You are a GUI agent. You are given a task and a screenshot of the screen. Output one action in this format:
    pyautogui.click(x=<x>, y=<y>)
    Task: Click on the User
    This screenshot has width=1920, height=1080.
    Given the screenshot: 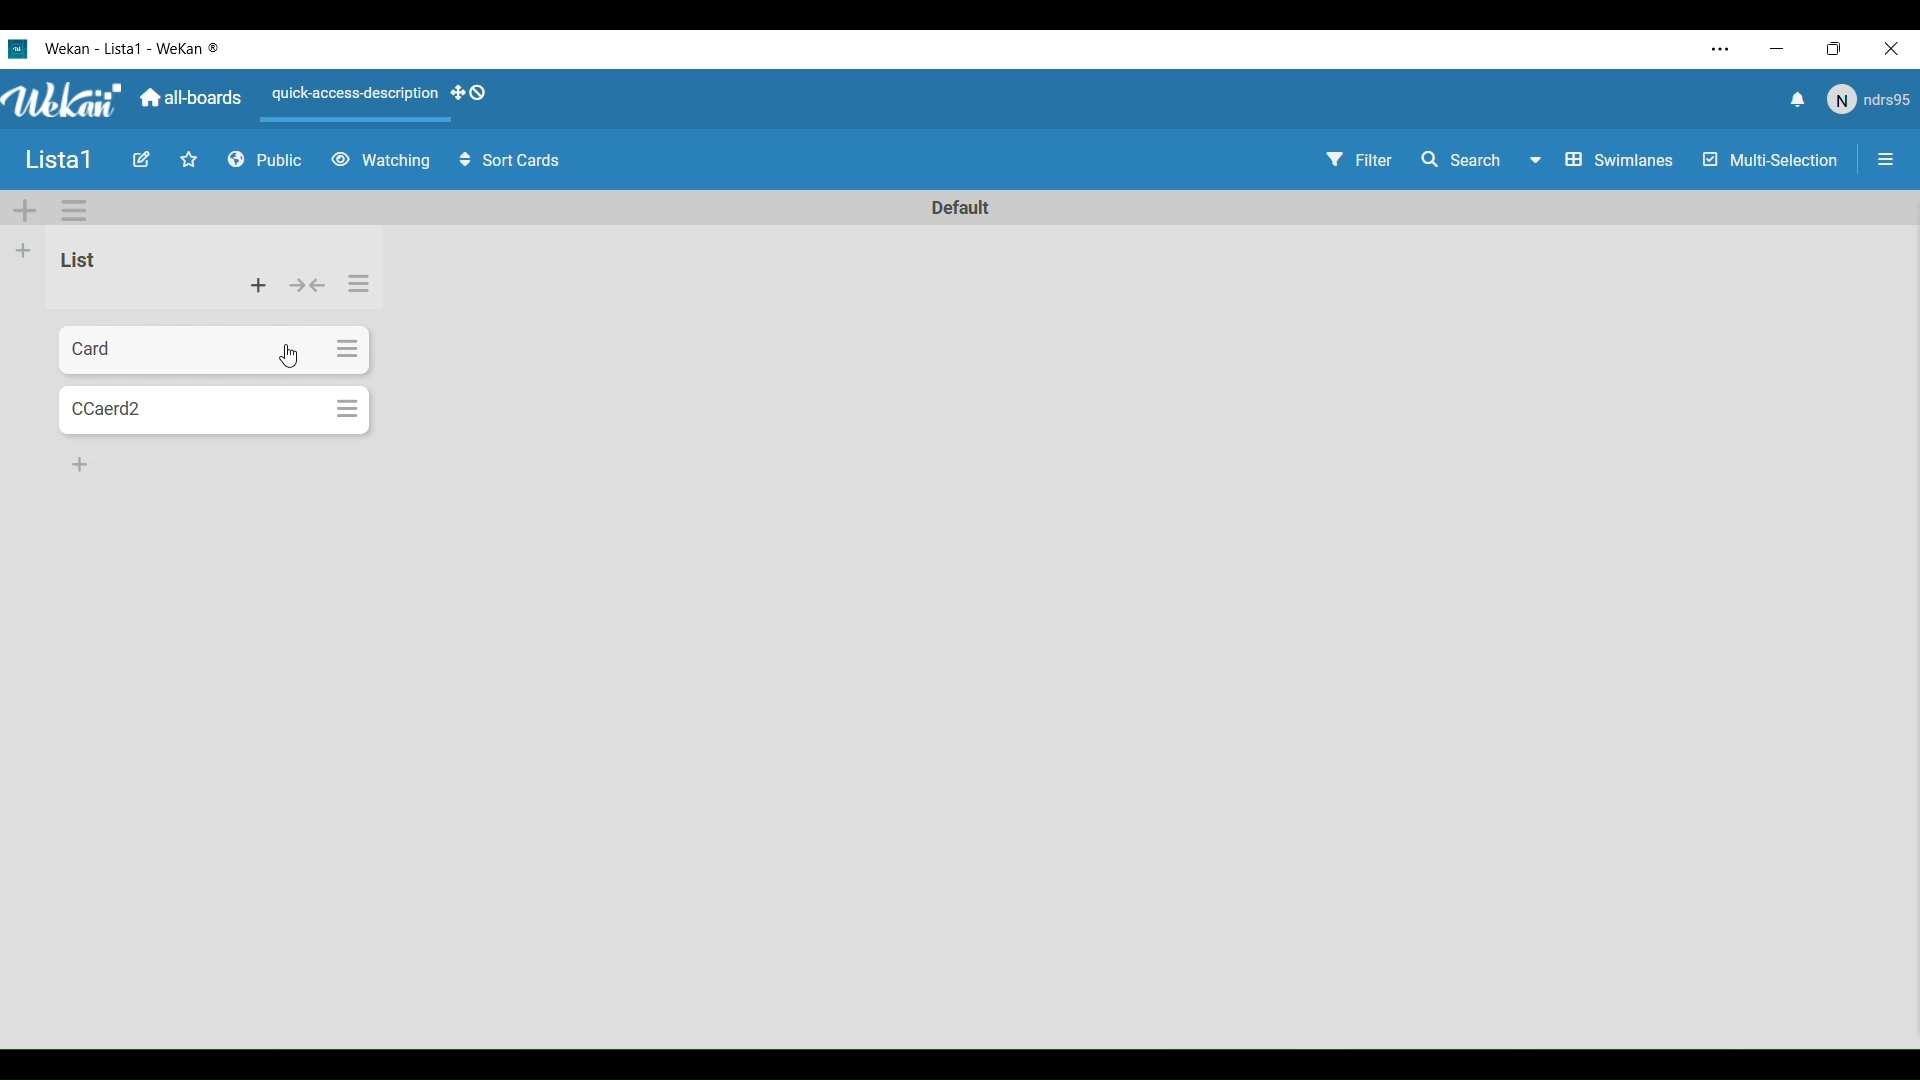 What is the action you would take?
    pyautogui.click(x=1867, y=100)
    